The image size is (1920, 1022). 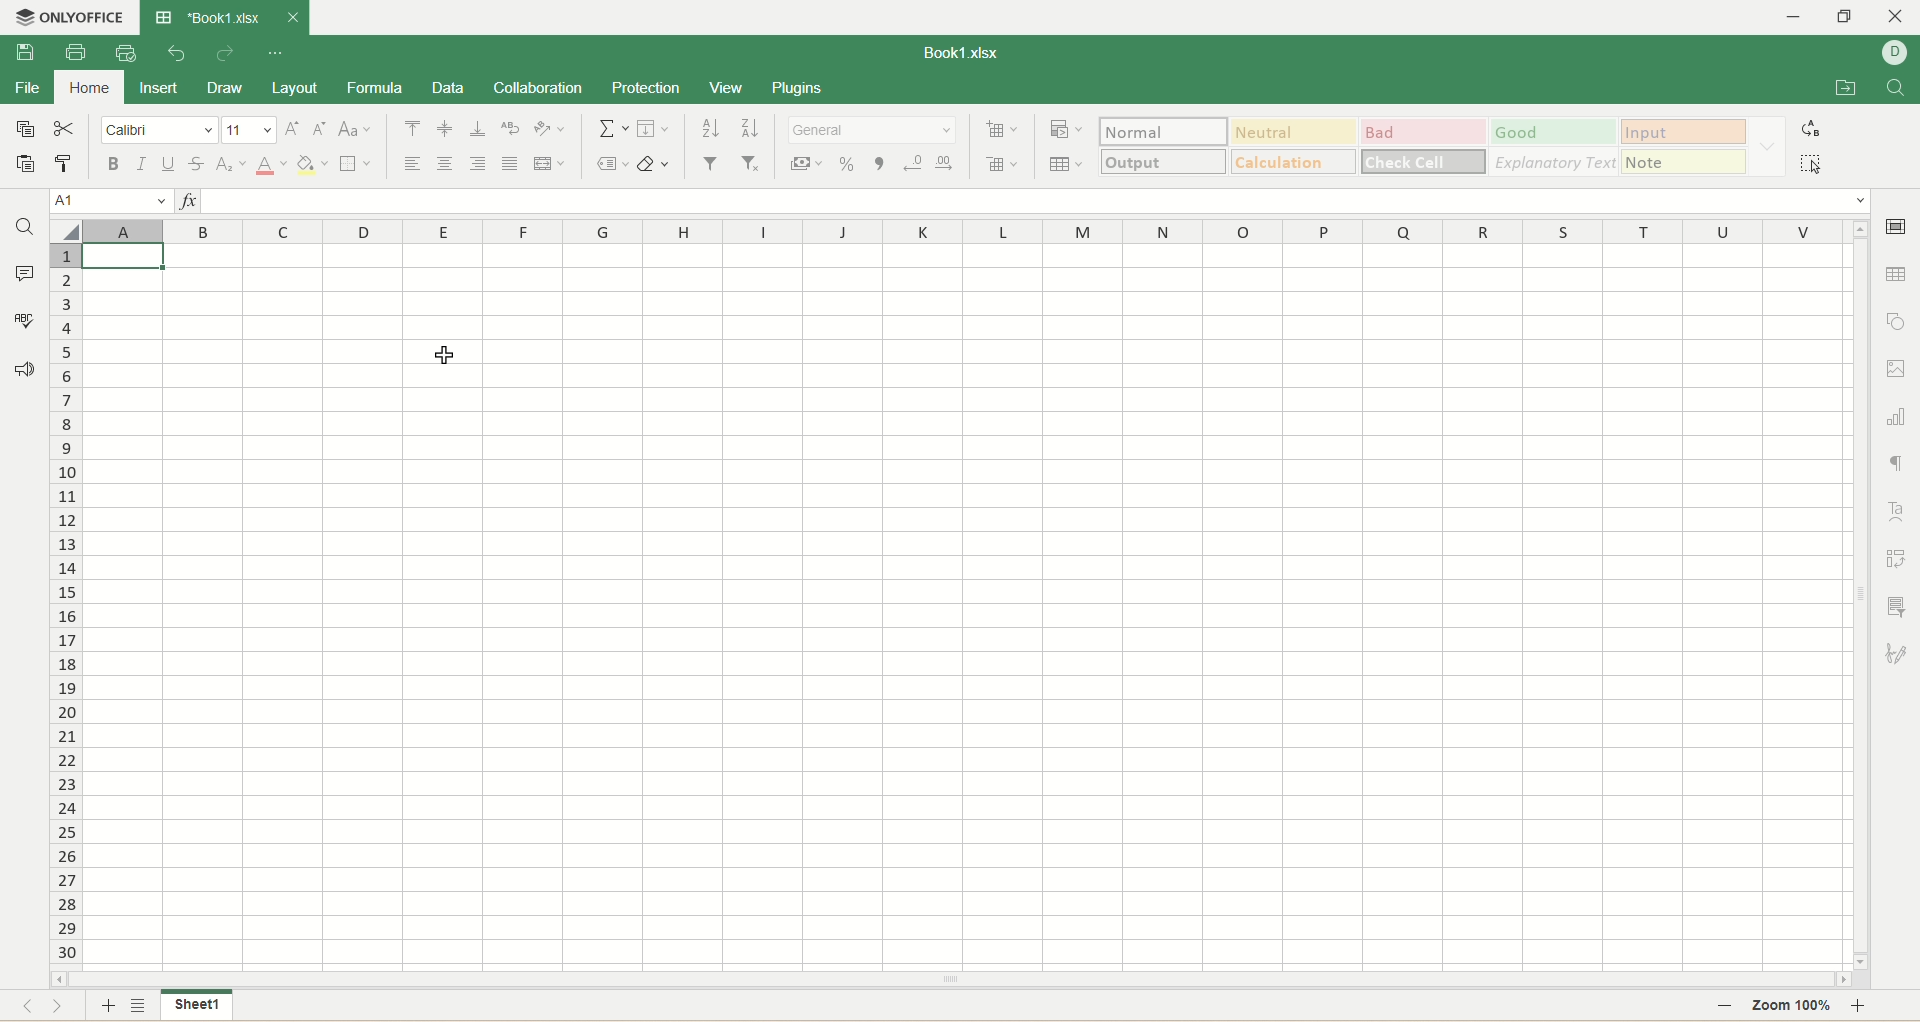 I want to click on conditional formatting, so click(x=1063, y=131).